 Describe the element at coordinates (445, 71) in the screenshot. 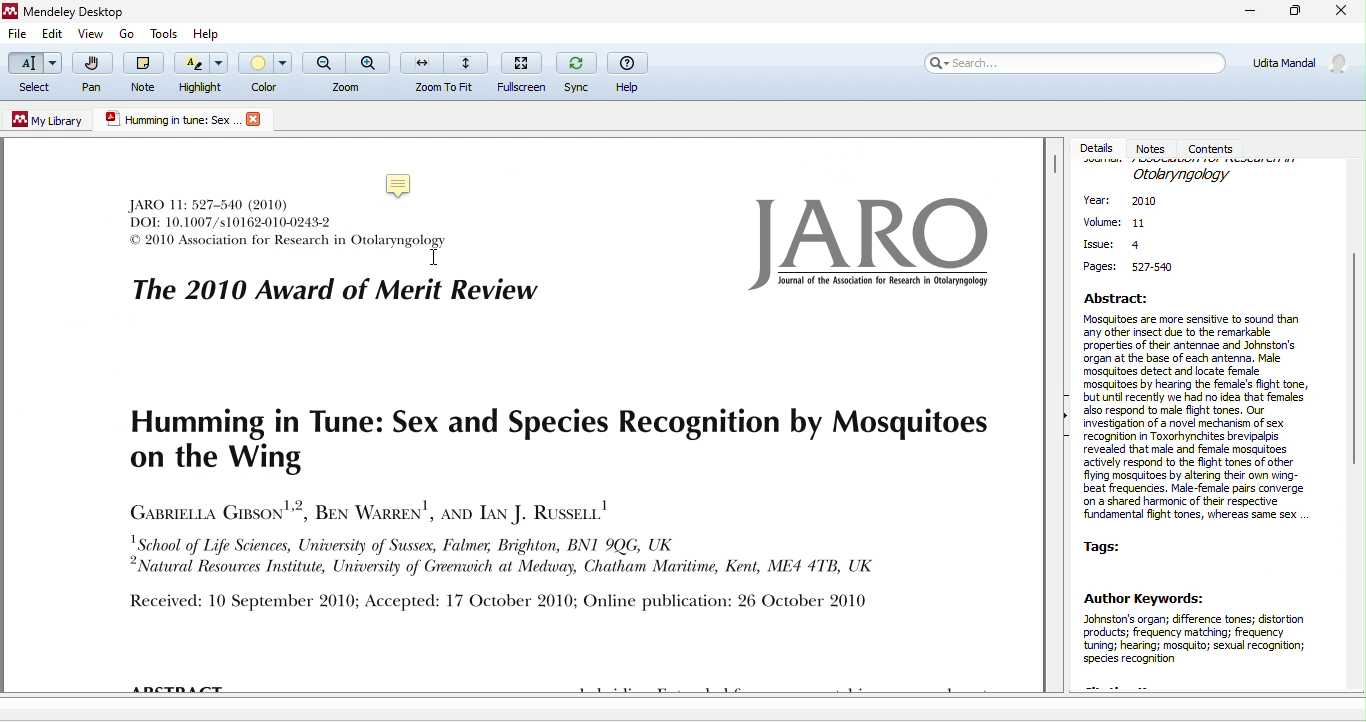

I see `zoom to fit` at that location.